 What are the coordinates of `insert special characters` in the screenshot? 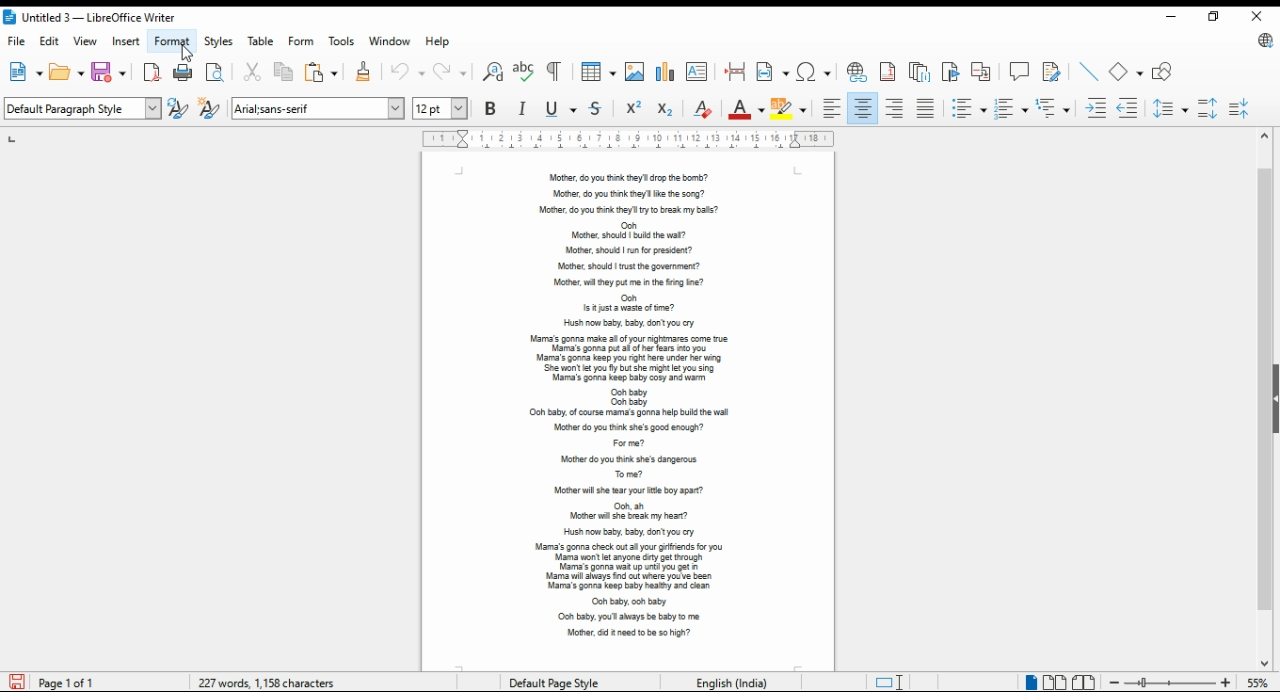 It's located at (813, 72).